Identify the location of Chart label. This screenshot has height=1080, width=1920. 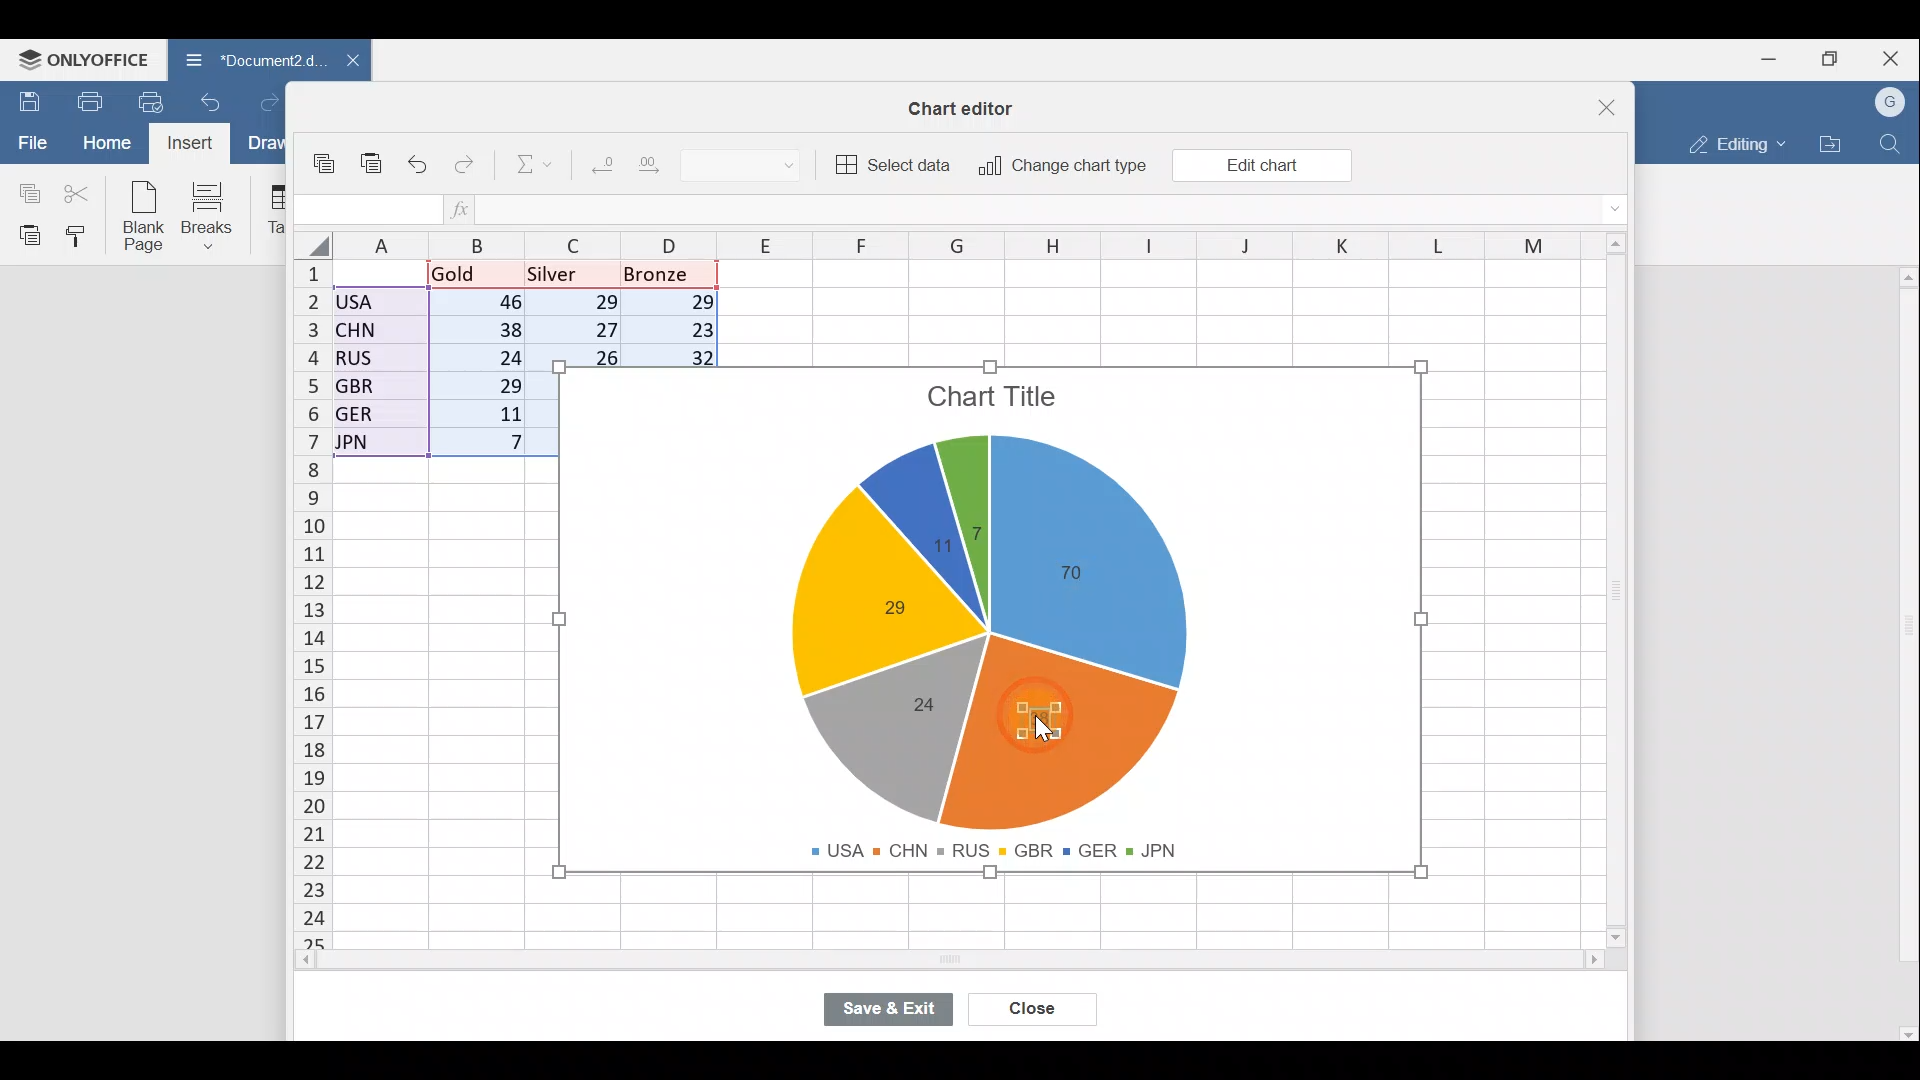
(880, 607).